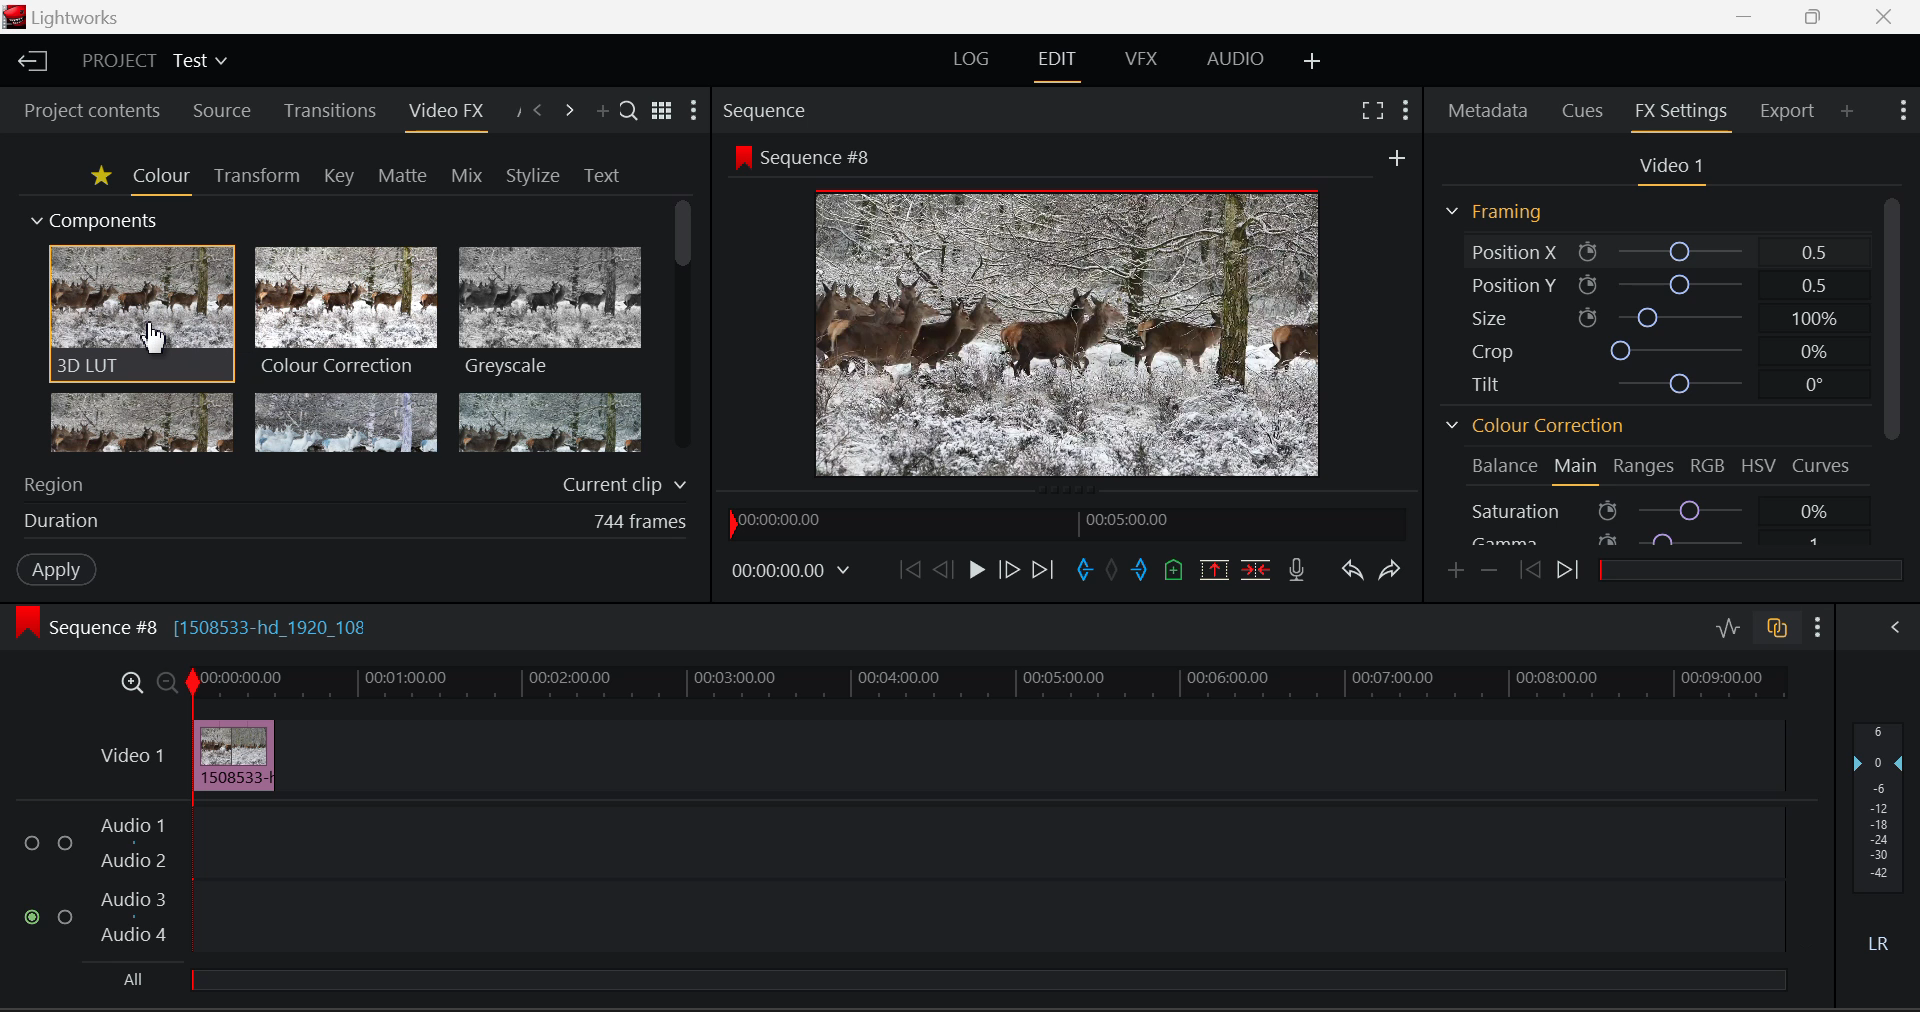 The image size is (1920, 1012). Describe the element at coordinates (953, 978) in the screenshot. I see `All` at that location.